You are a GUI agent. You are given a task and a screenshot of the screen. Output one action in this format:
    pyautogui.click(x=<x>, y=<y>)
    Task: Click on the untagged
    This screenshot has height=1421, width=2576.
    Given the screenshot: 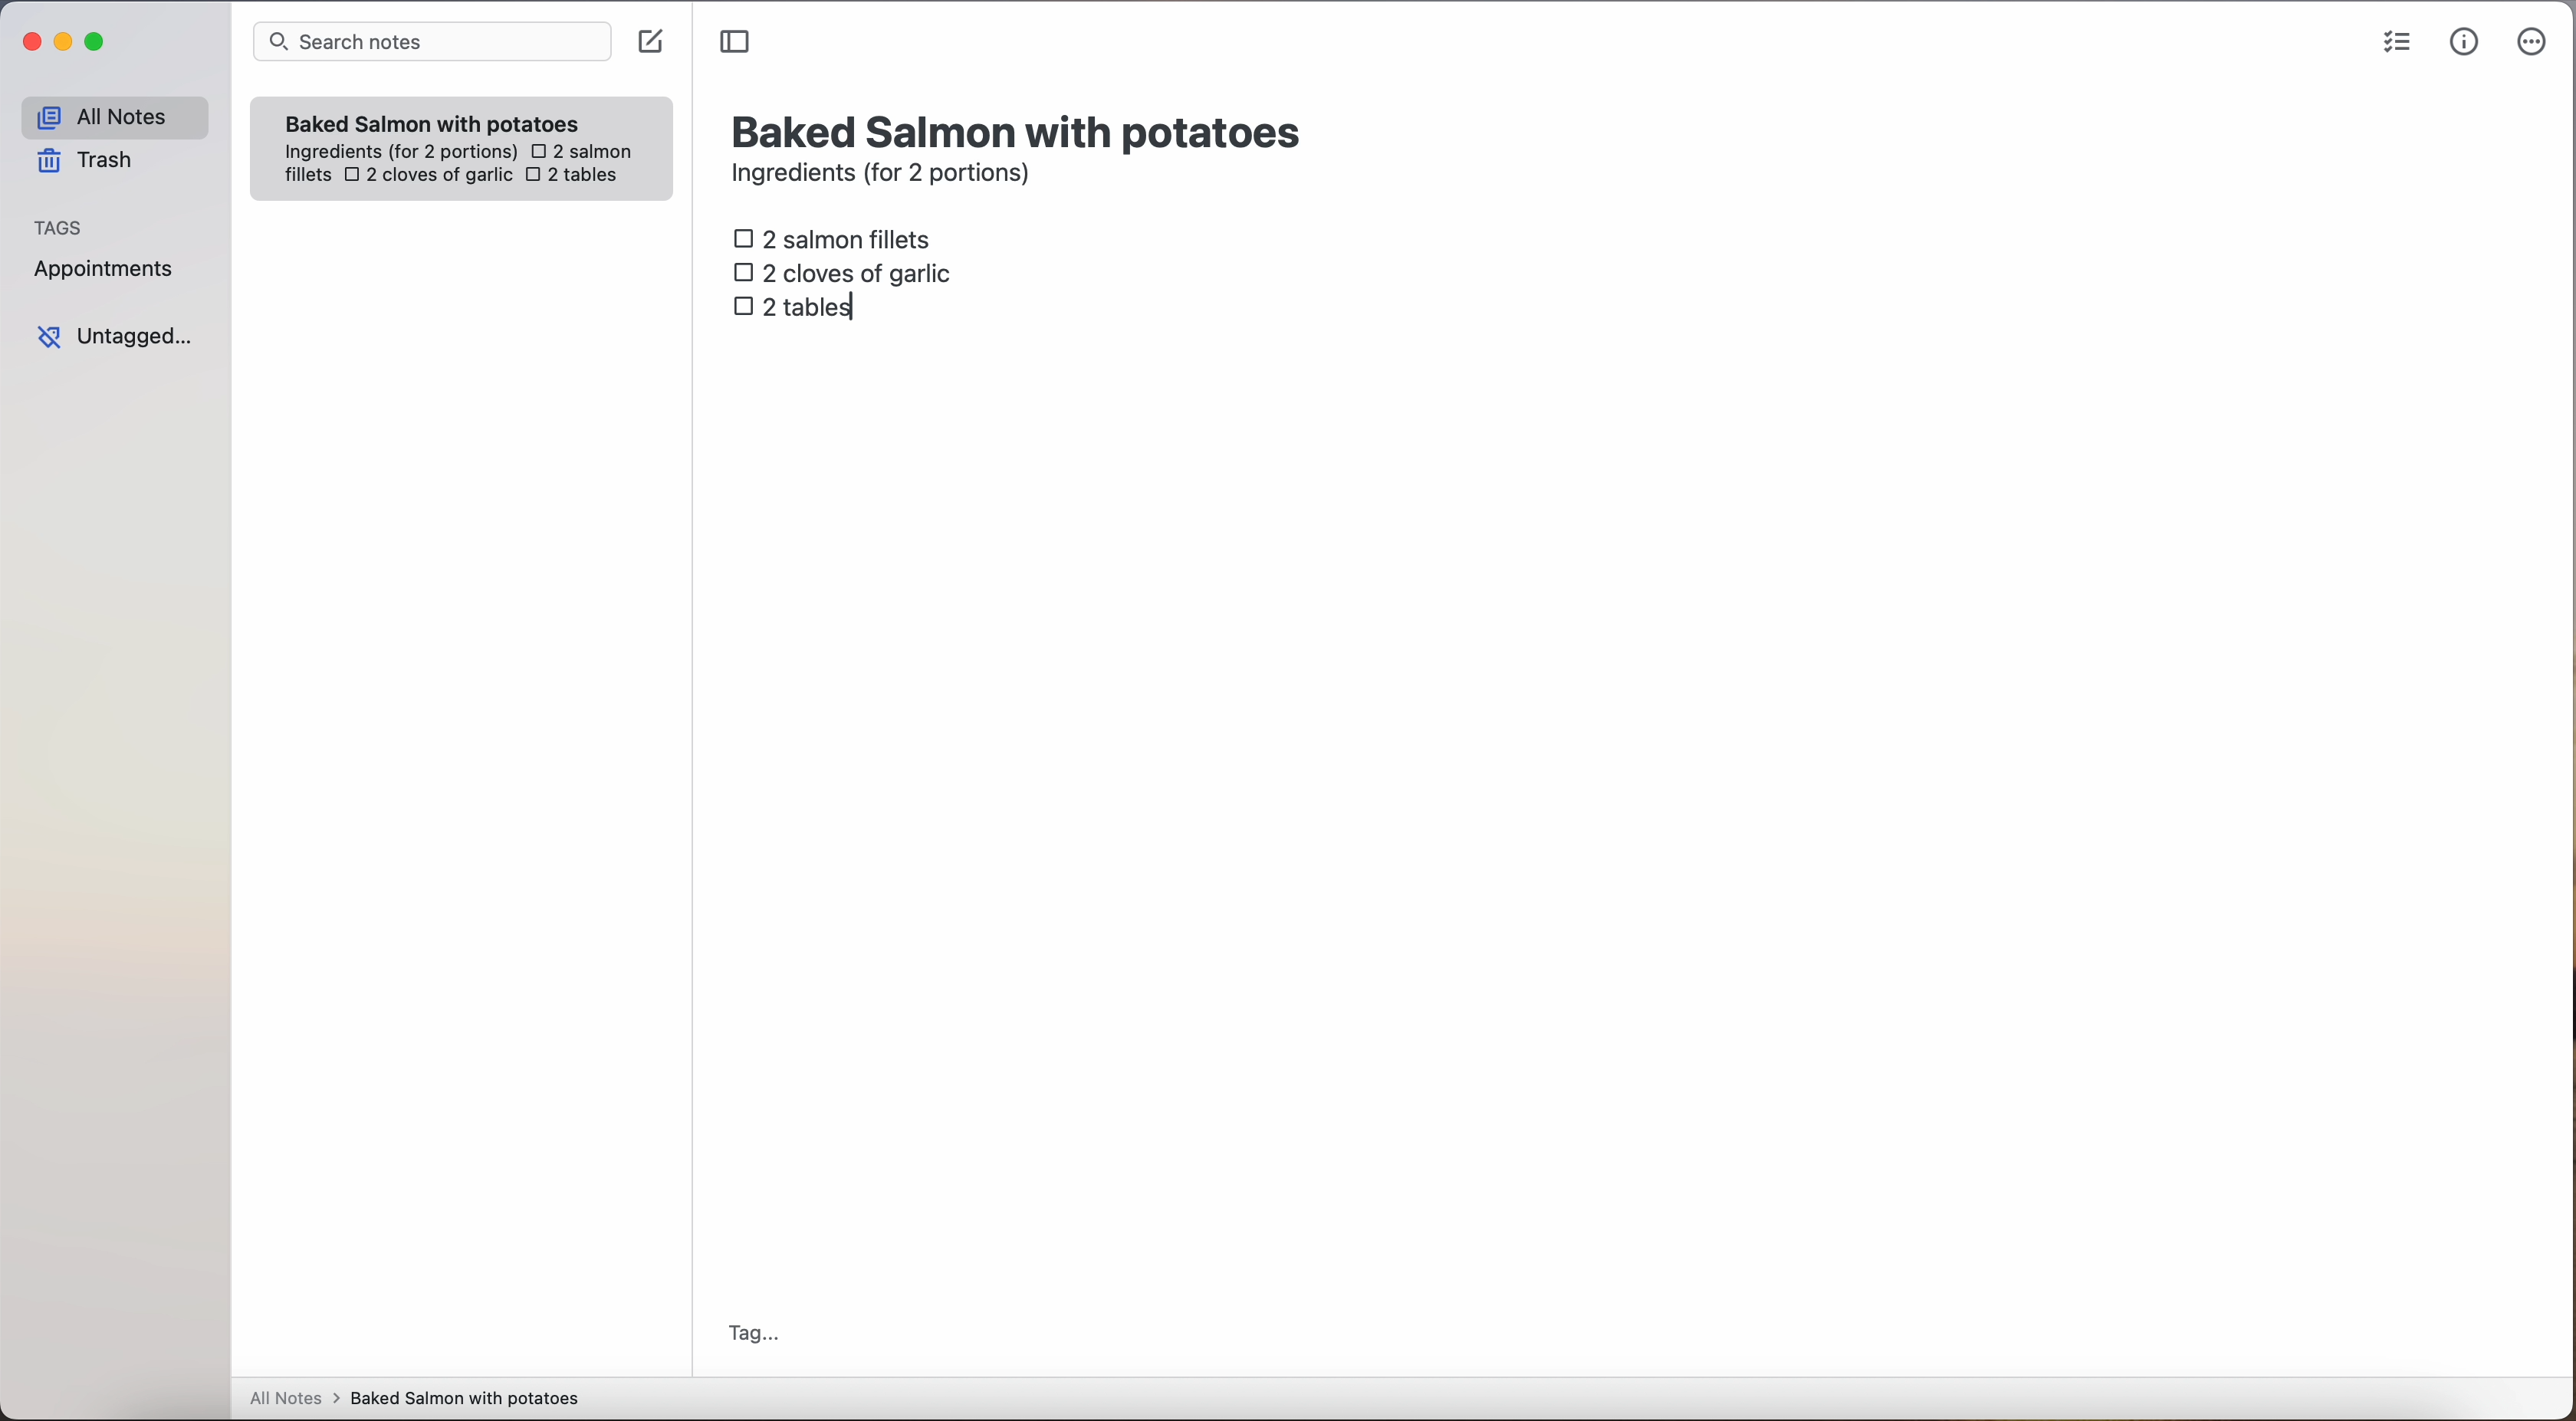 What is the action you would take?
    pyautogui.click(x=117, y=336)
    